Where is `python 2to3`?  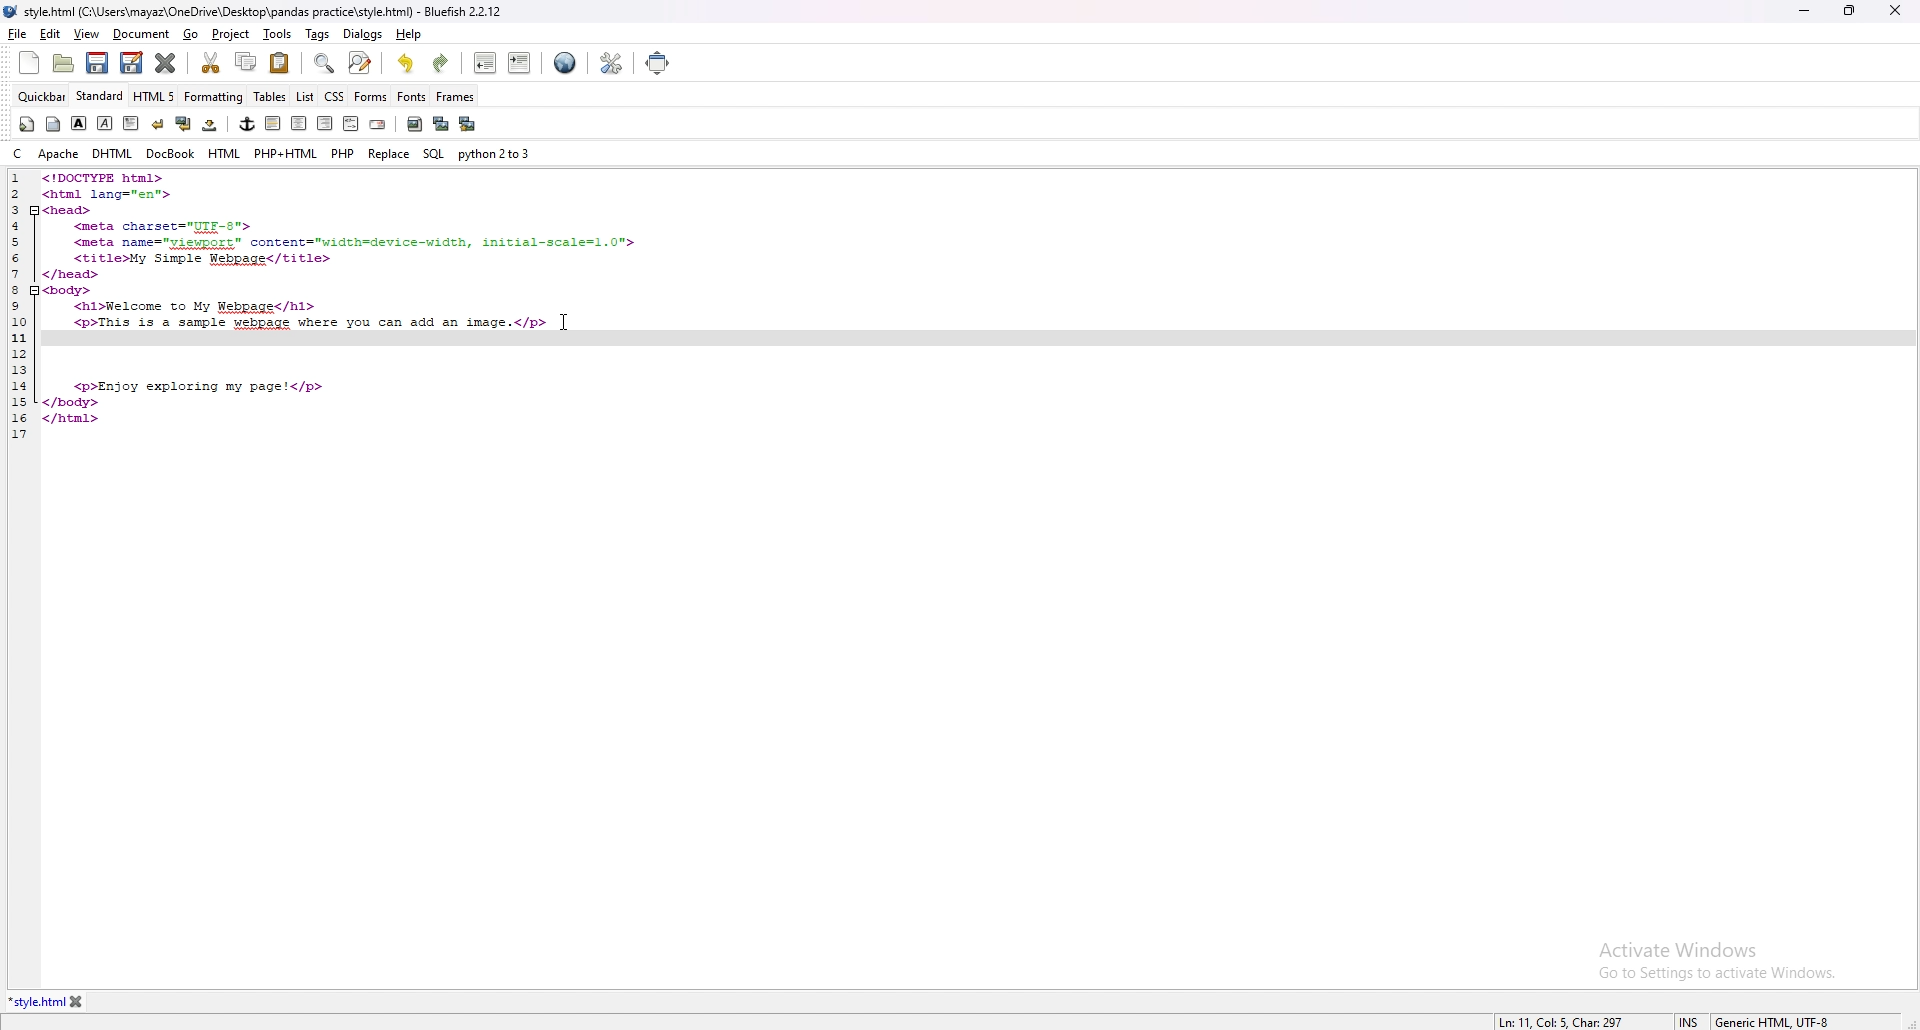
python 2to3 is located at coordinates (494, 153).